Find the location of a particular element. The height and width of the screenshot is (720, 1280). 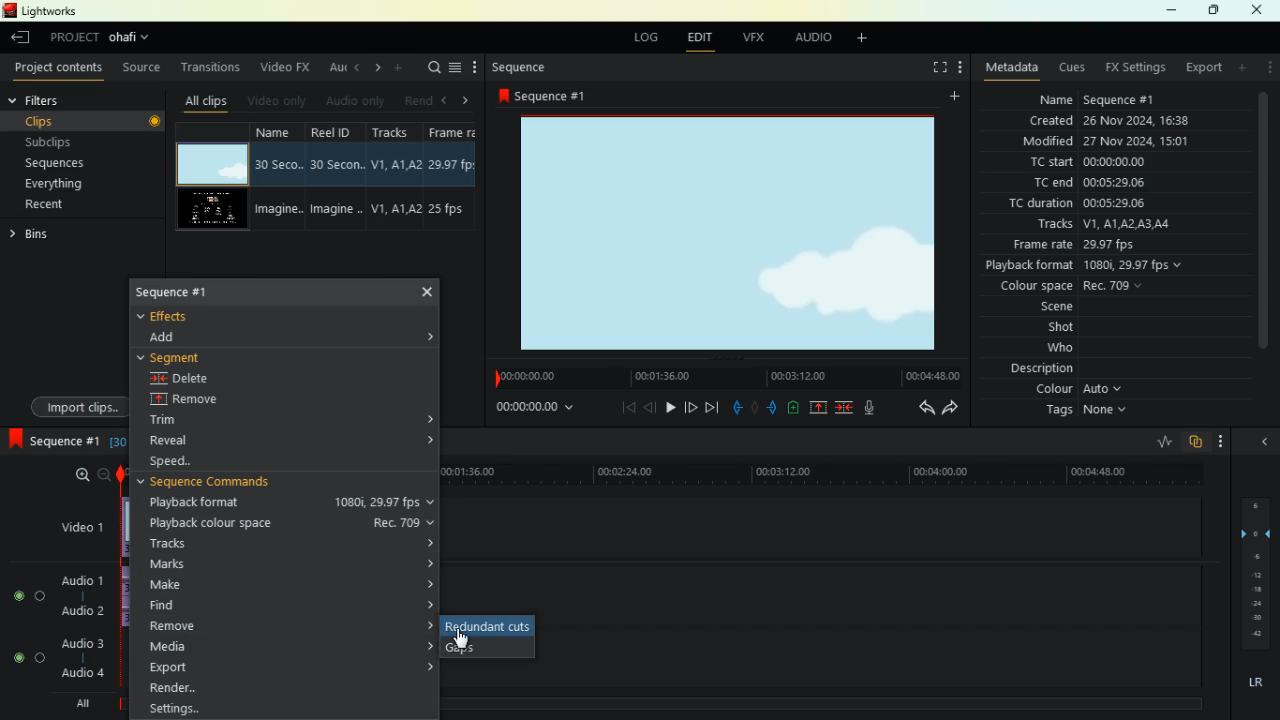

maximize is located at coordinates (1211, 11).